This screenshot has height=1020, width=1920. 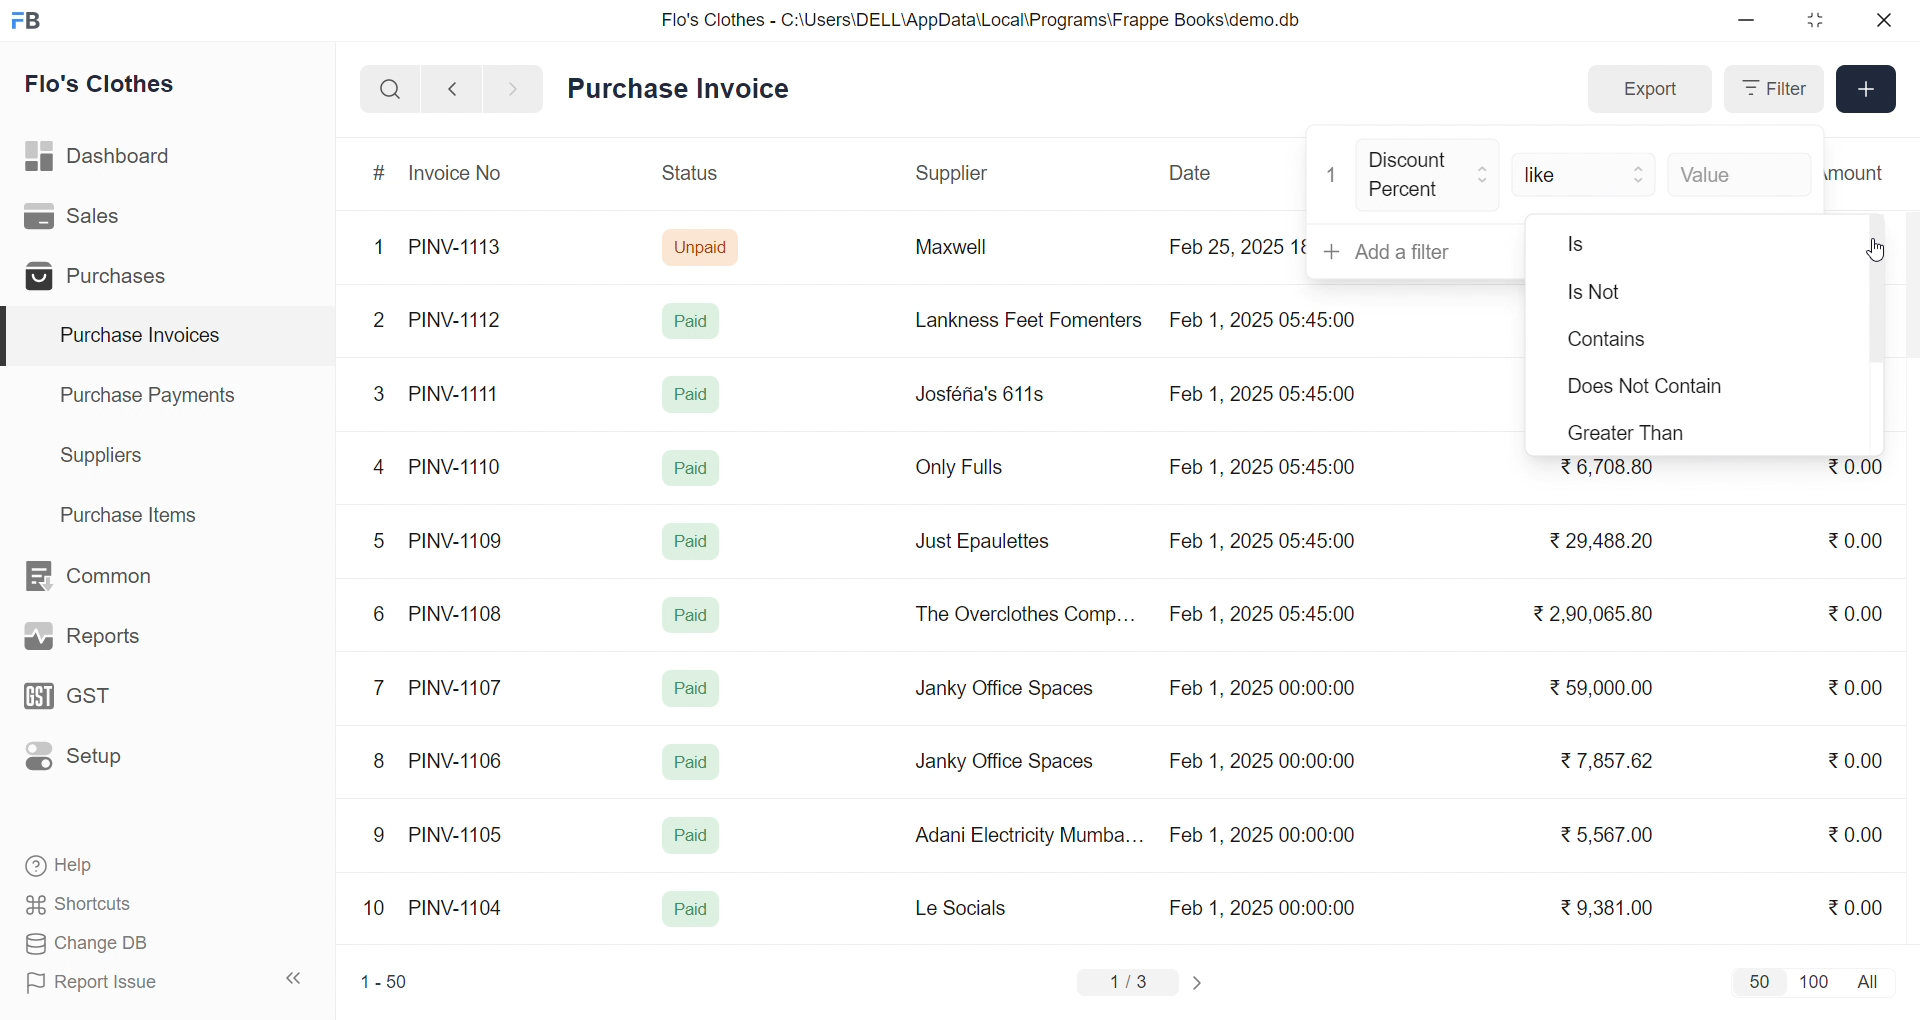 I want to click on Just Epaulettes, so click(x=990, y=542).